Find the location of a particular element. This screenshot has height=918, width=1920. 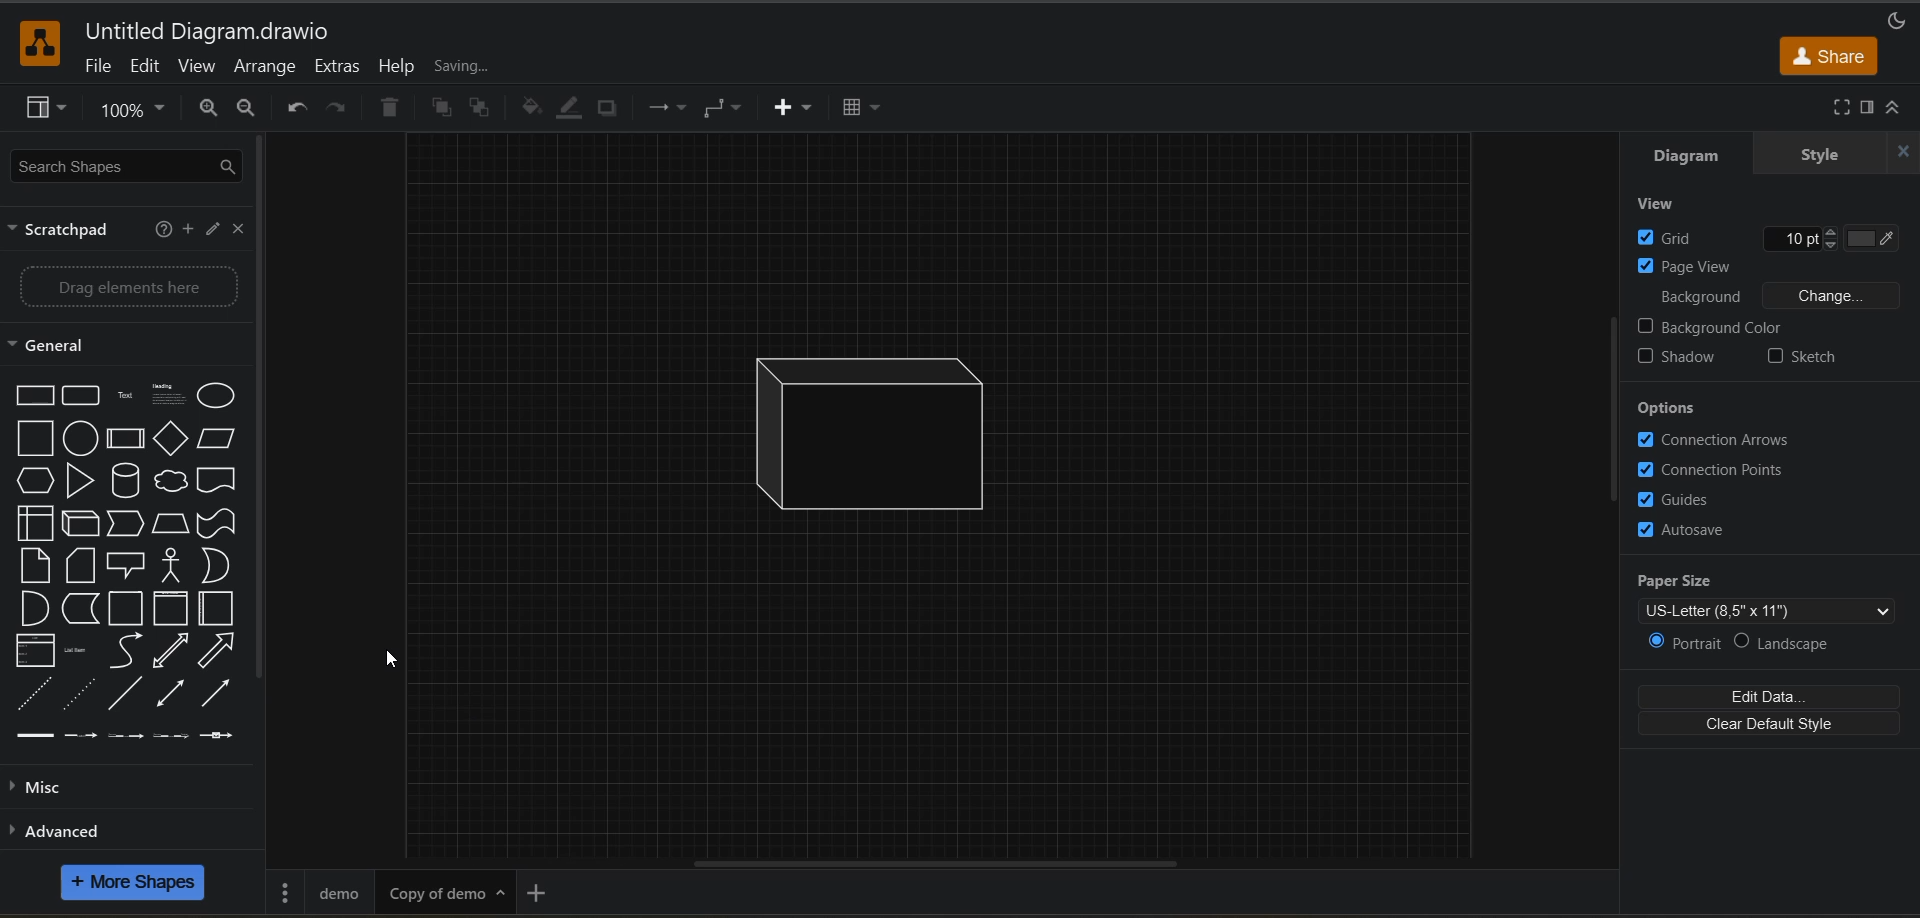

redo is located at coordinates (341, 108).